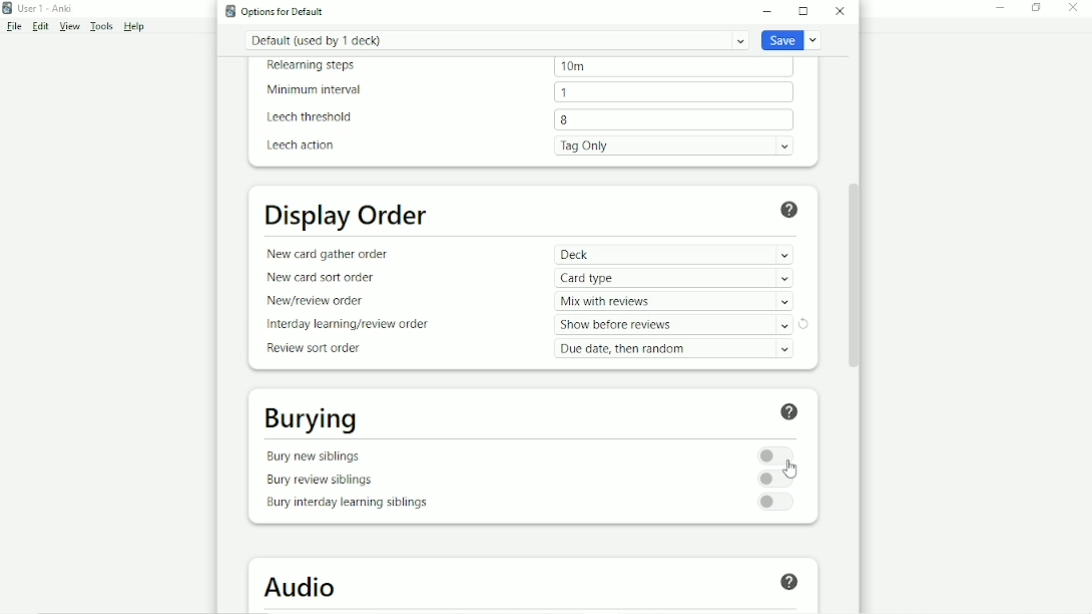  Describe the element at coordinates (323, 302) in the screenshot. I see `New/review order` at that location.